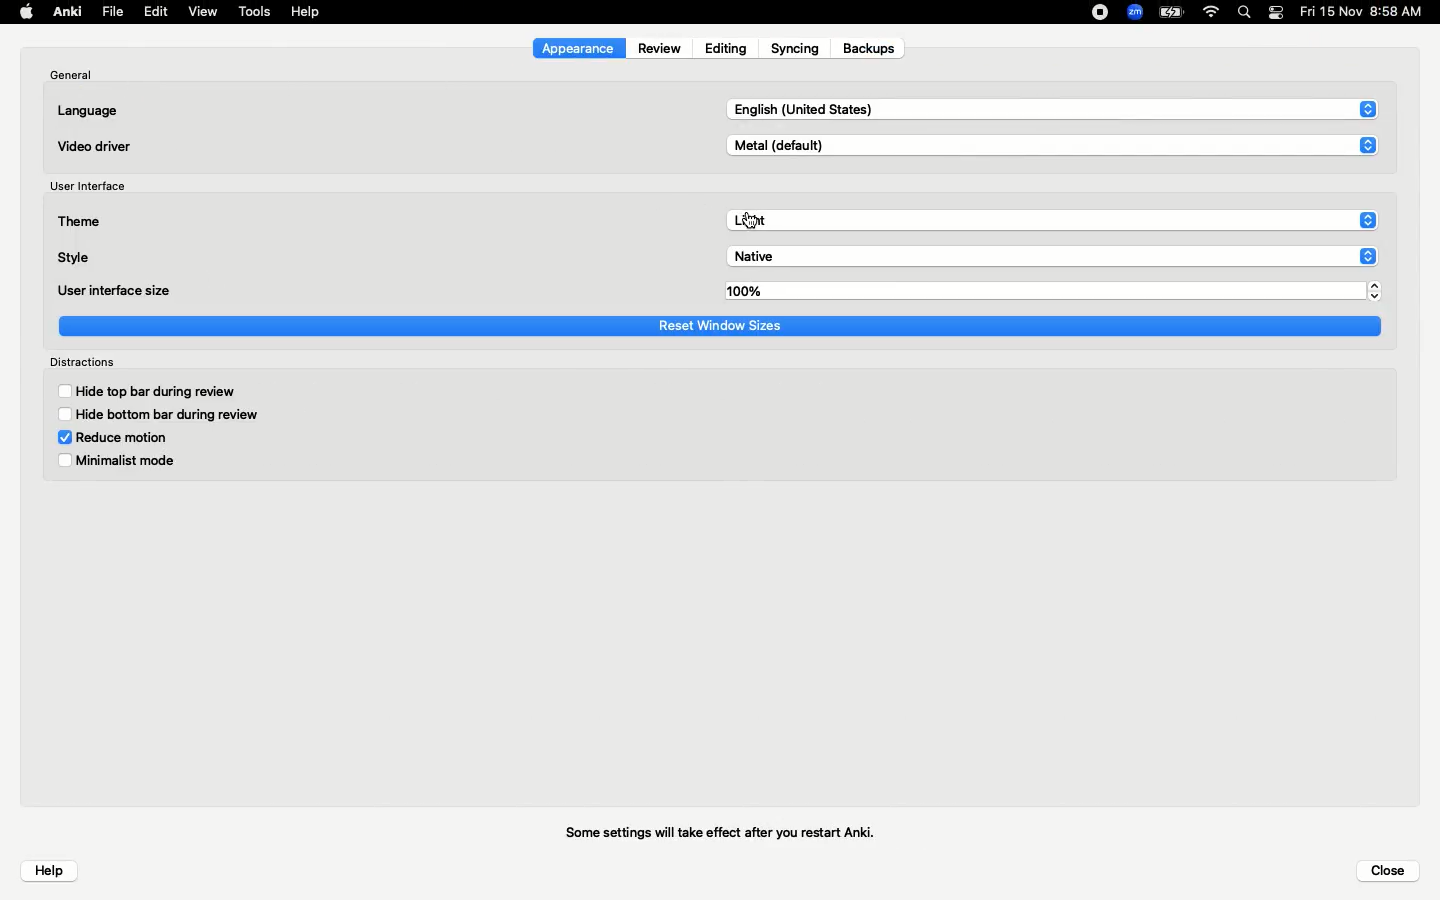  What do you see at coordinates (1054, 256) in the screenshot?
I see `Native` at bounding box center [1054, 256].